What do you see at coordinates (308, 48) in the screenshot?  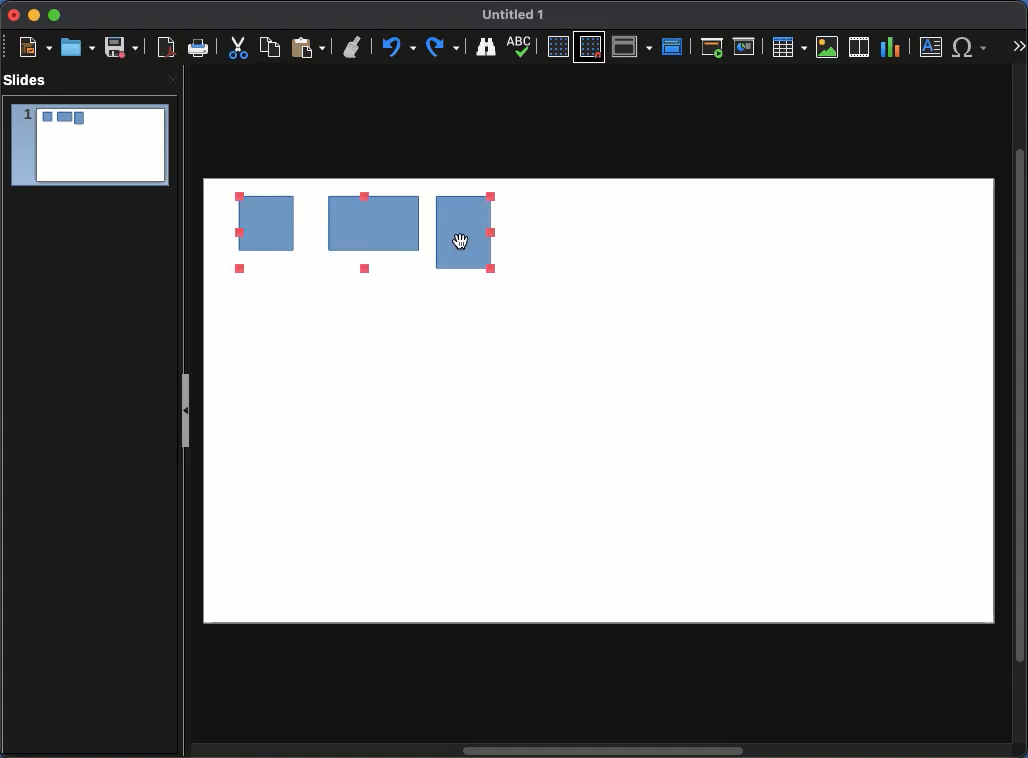 I see `Paste` at bounding box center [308, 48].